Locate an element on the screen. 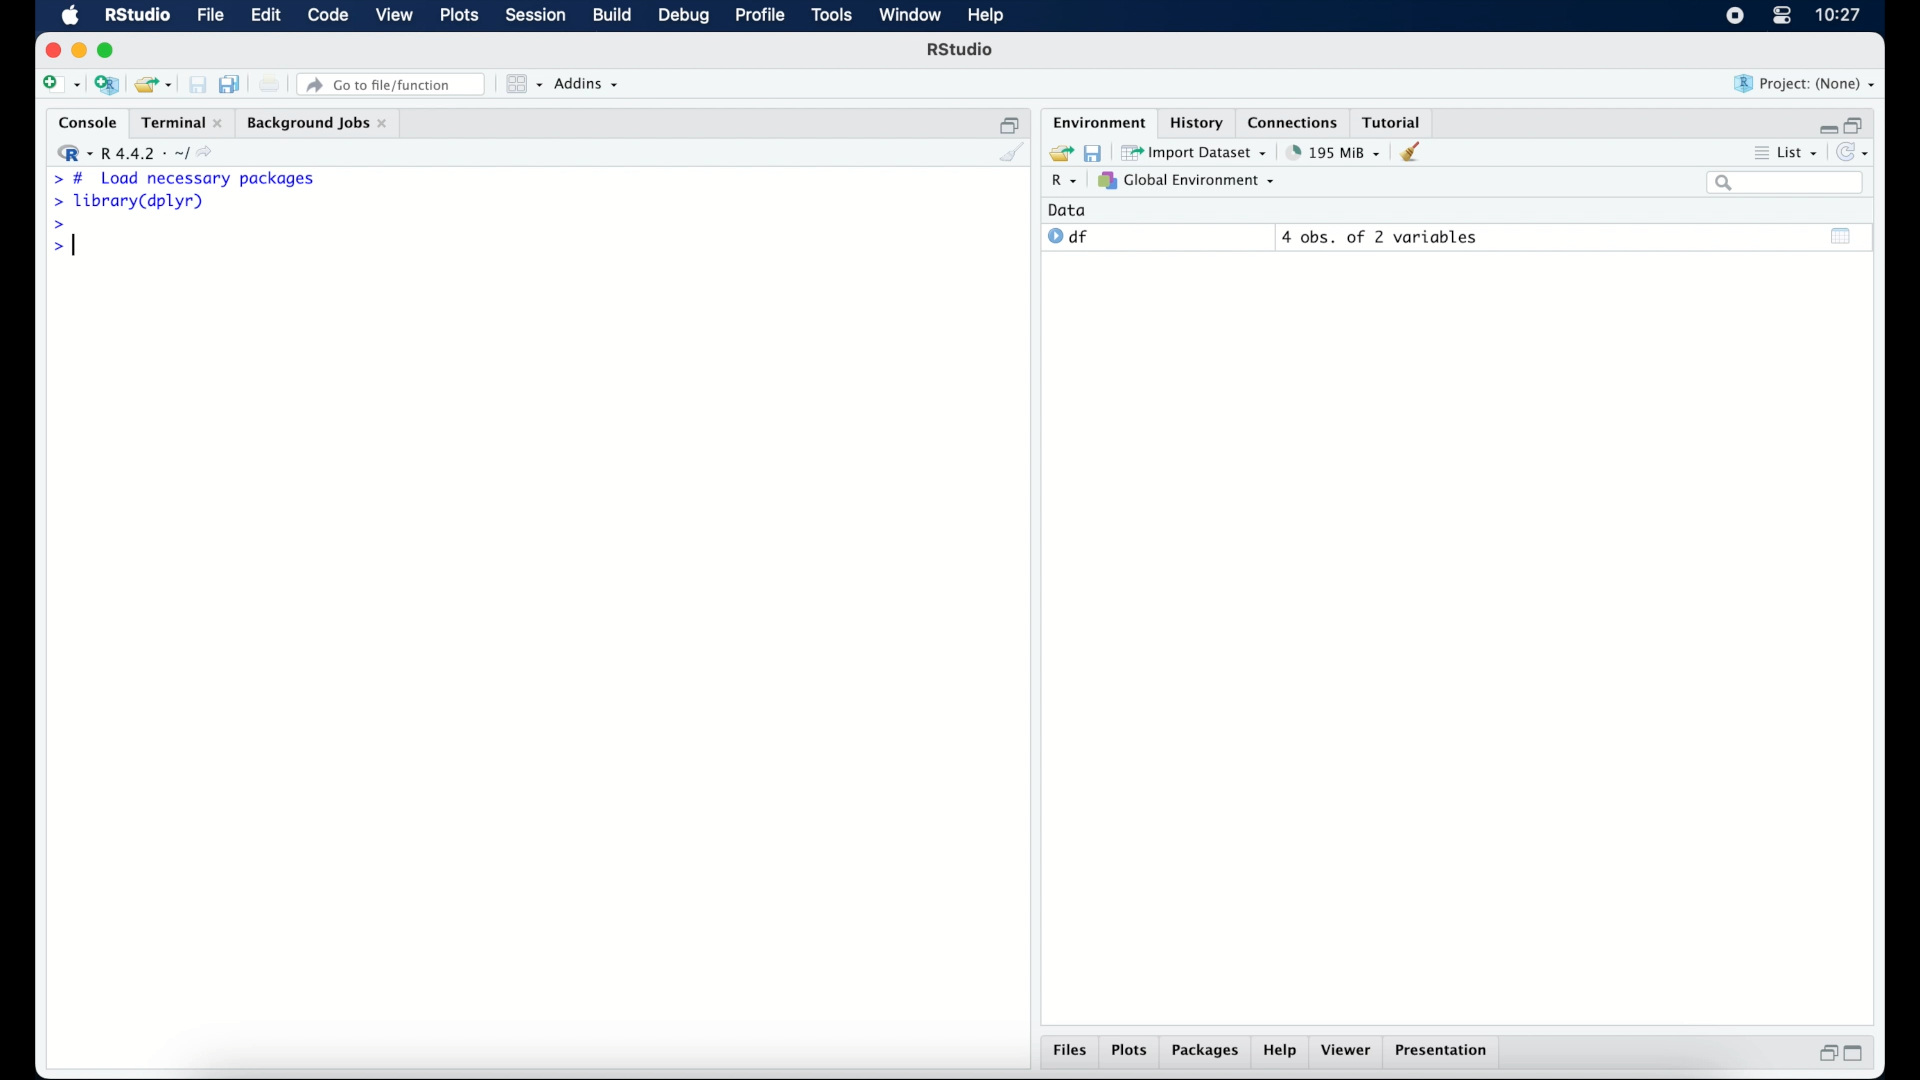 The image size is (1920, 1080). connections is located at coordinates (1295, 121).